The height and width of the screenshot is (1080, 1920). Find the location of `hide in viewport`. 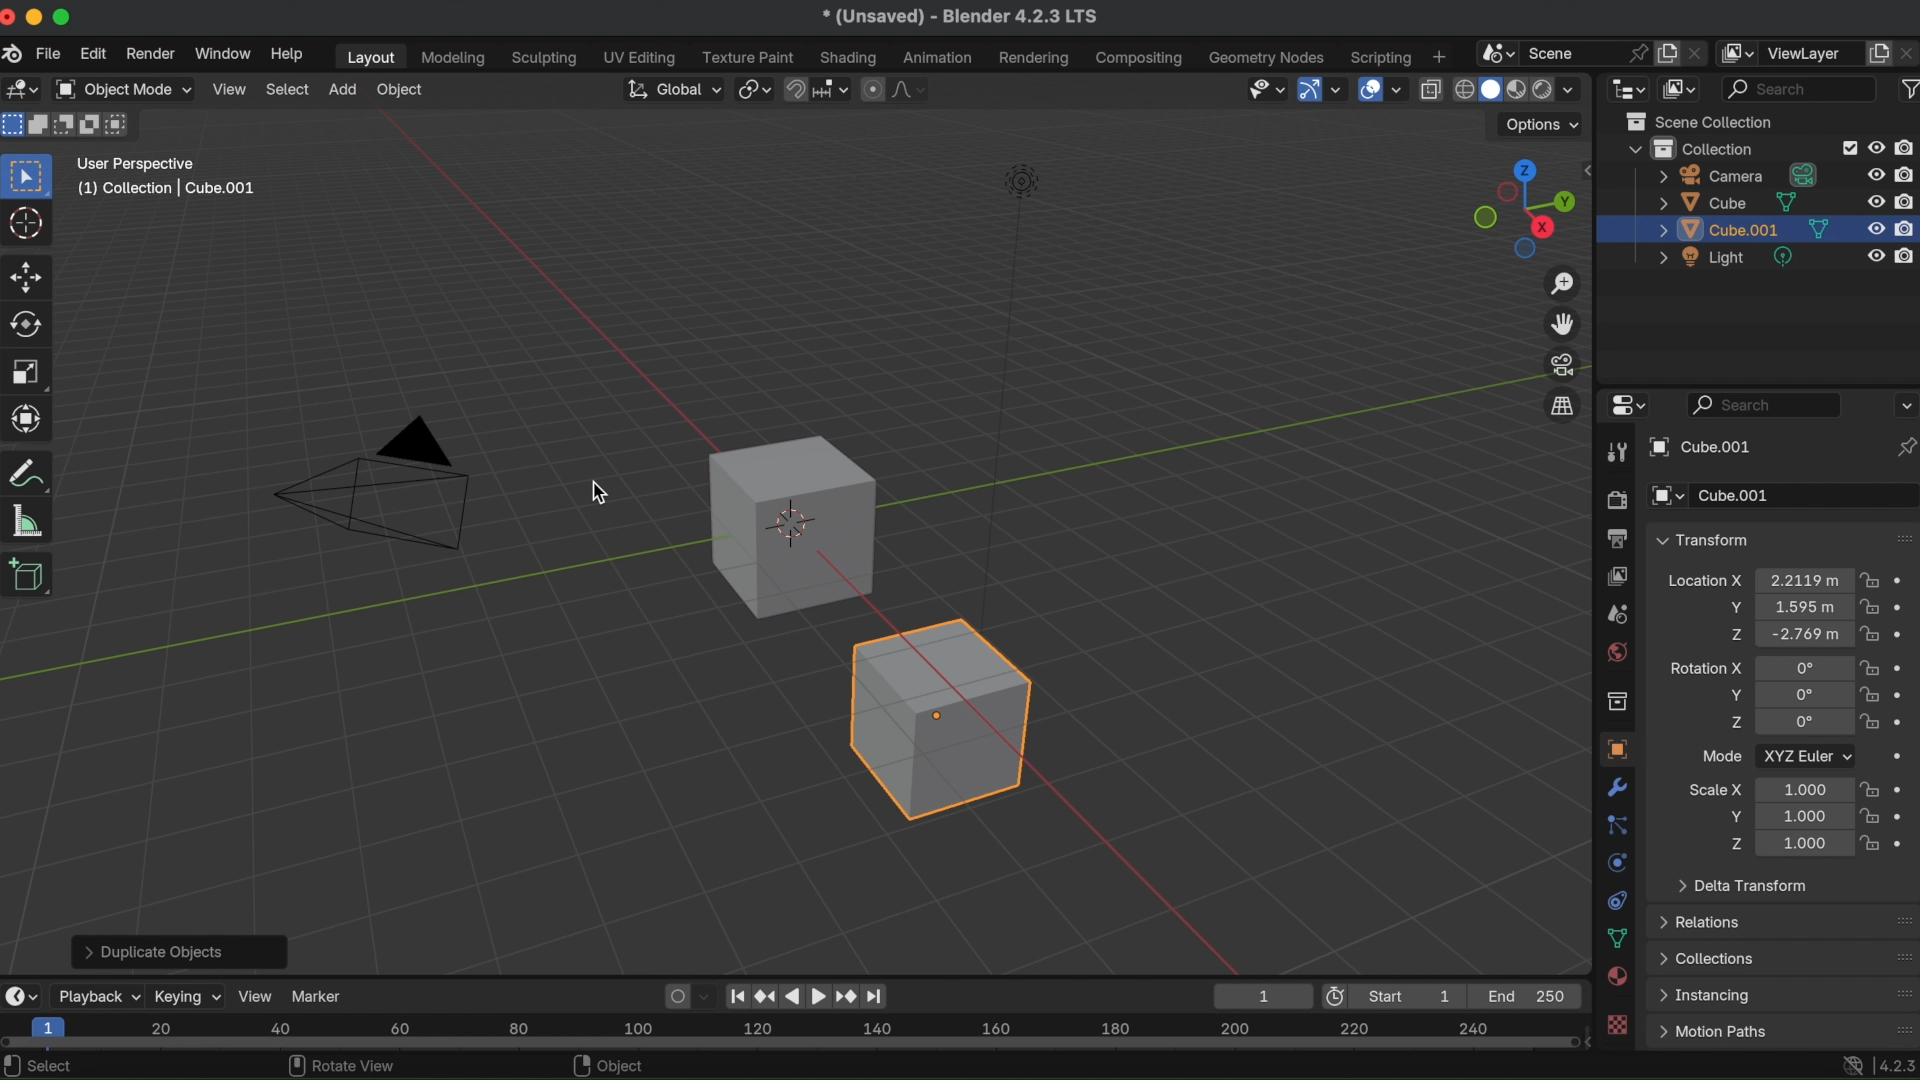

hide in viewport is located at coordinates (1877, 229).